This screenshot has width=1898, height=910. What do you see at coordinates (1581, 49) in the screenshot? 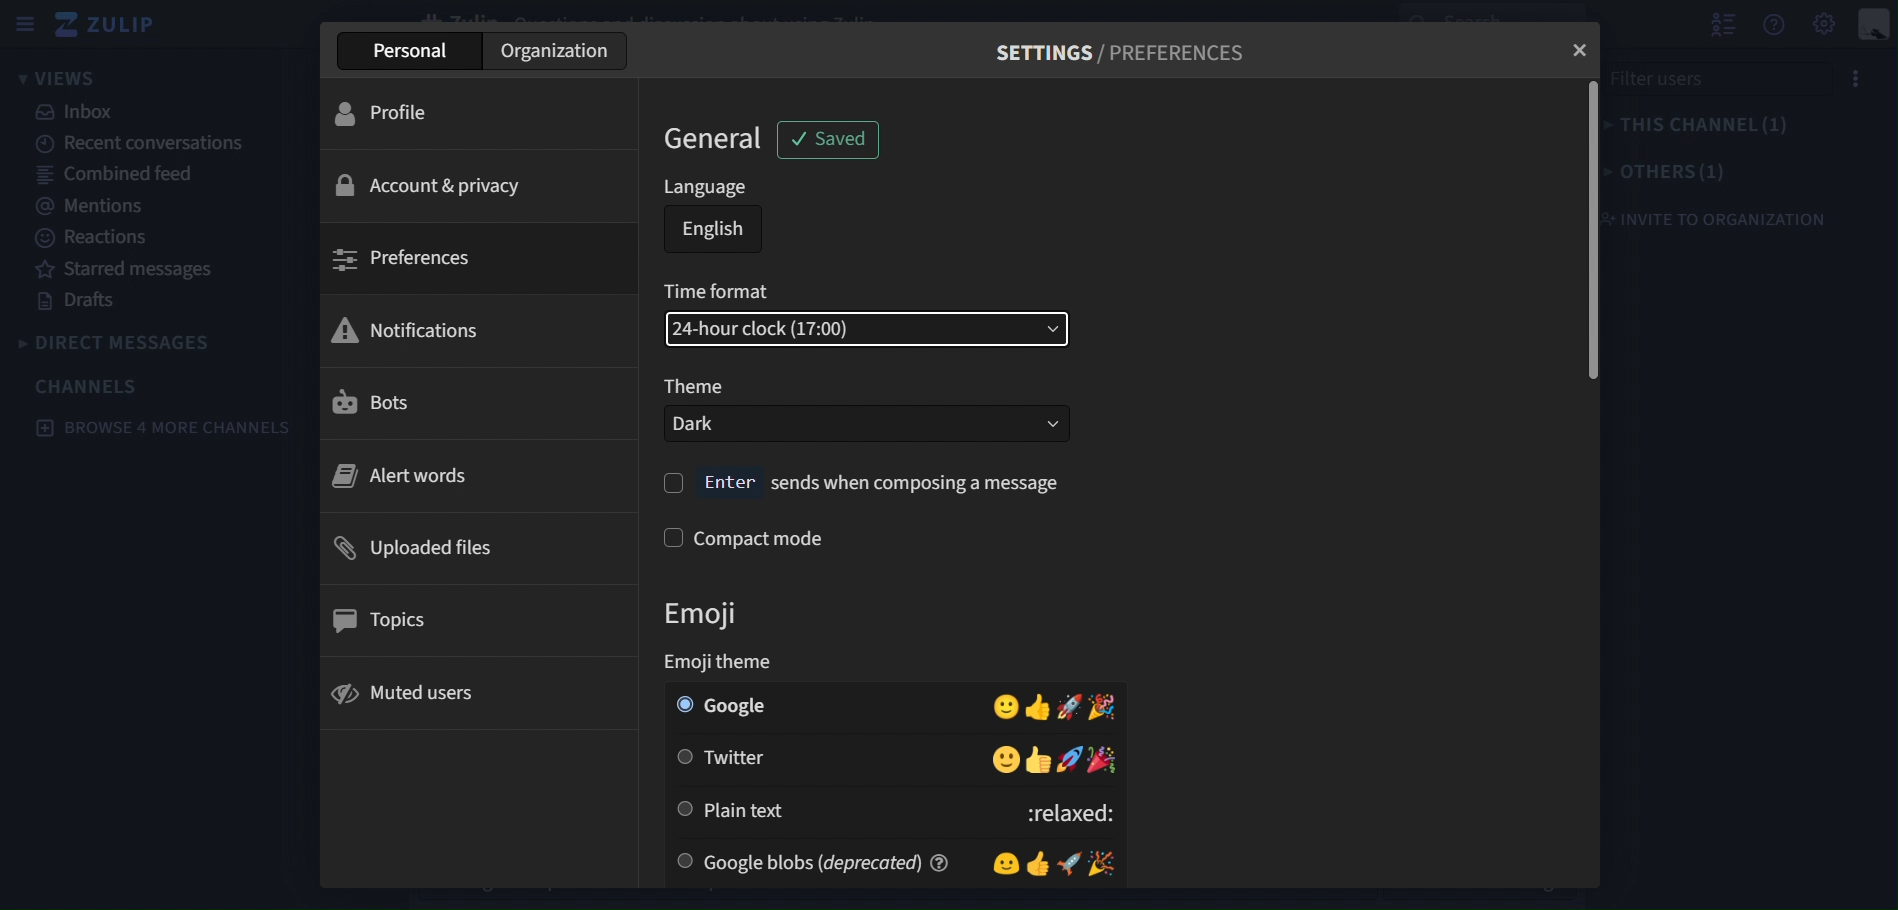
I see `close` at bounding box center [1581, 49].